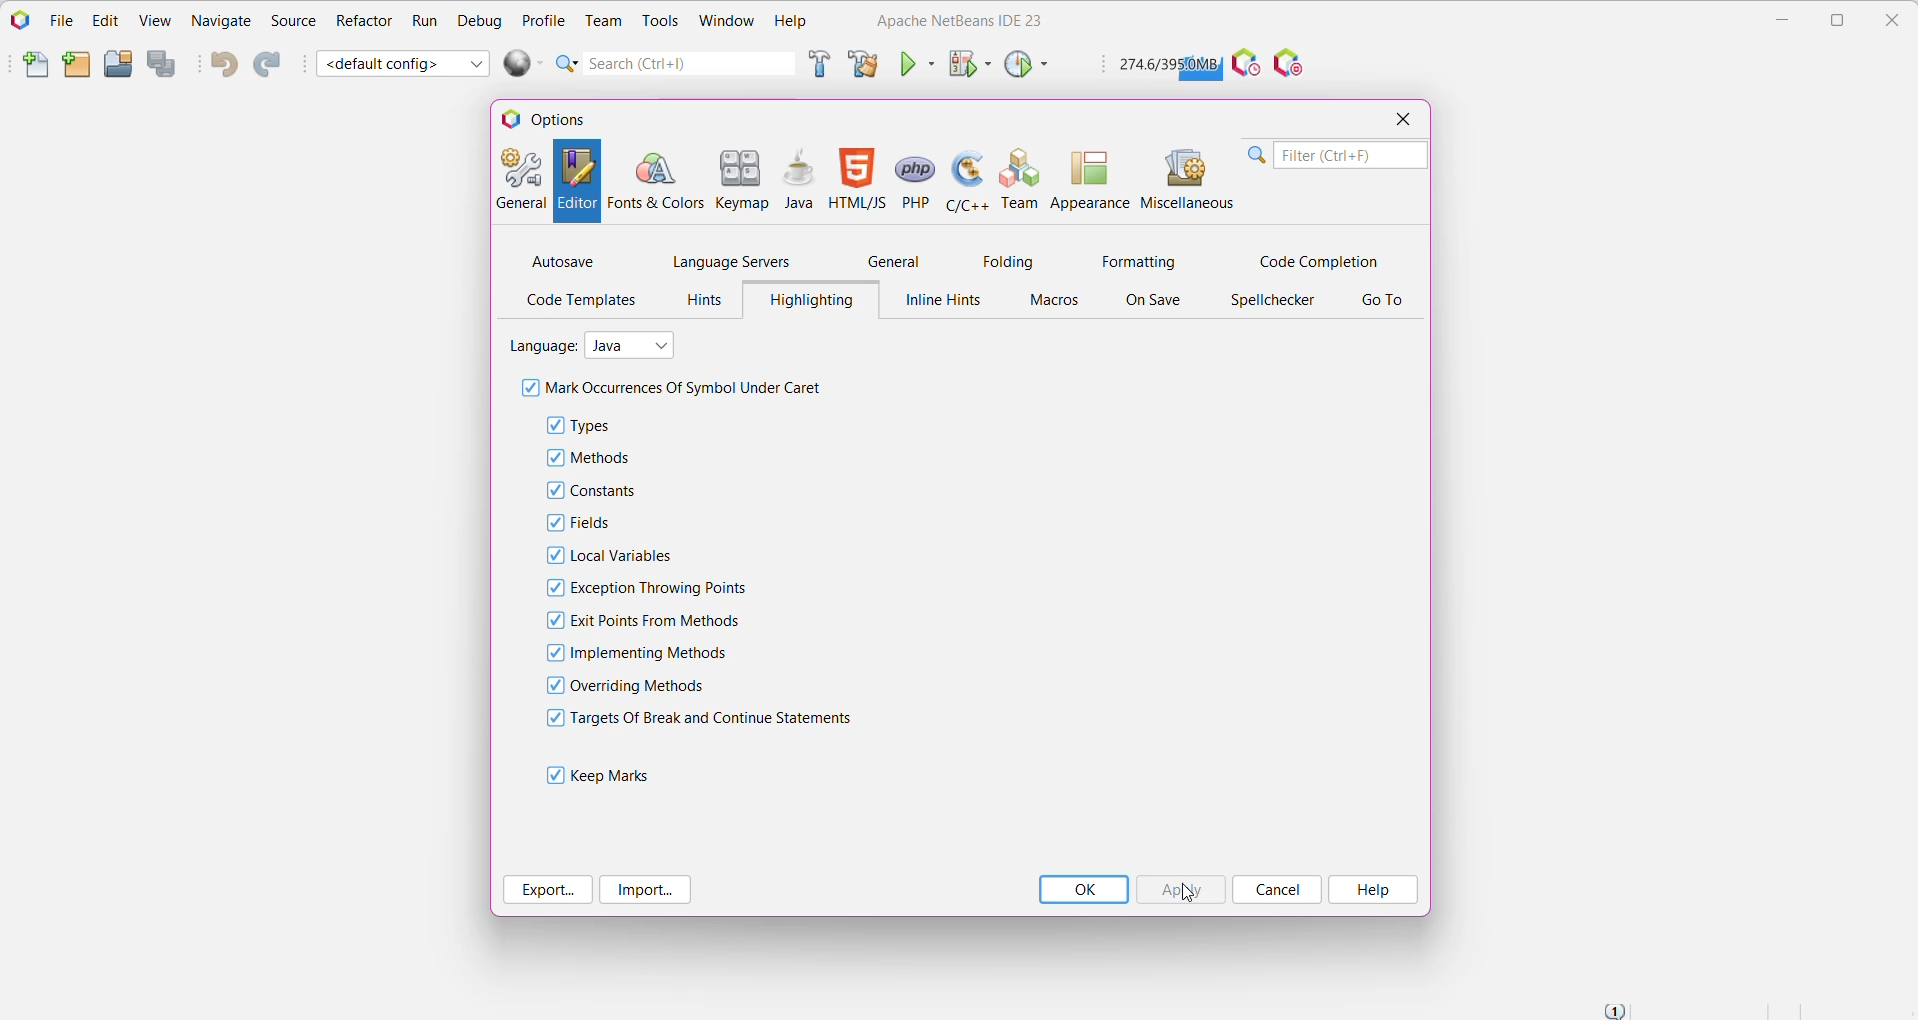 Image resolution: width=1918 pixels, height=1020 pixels. I want to click on Window, so click(727, 23).